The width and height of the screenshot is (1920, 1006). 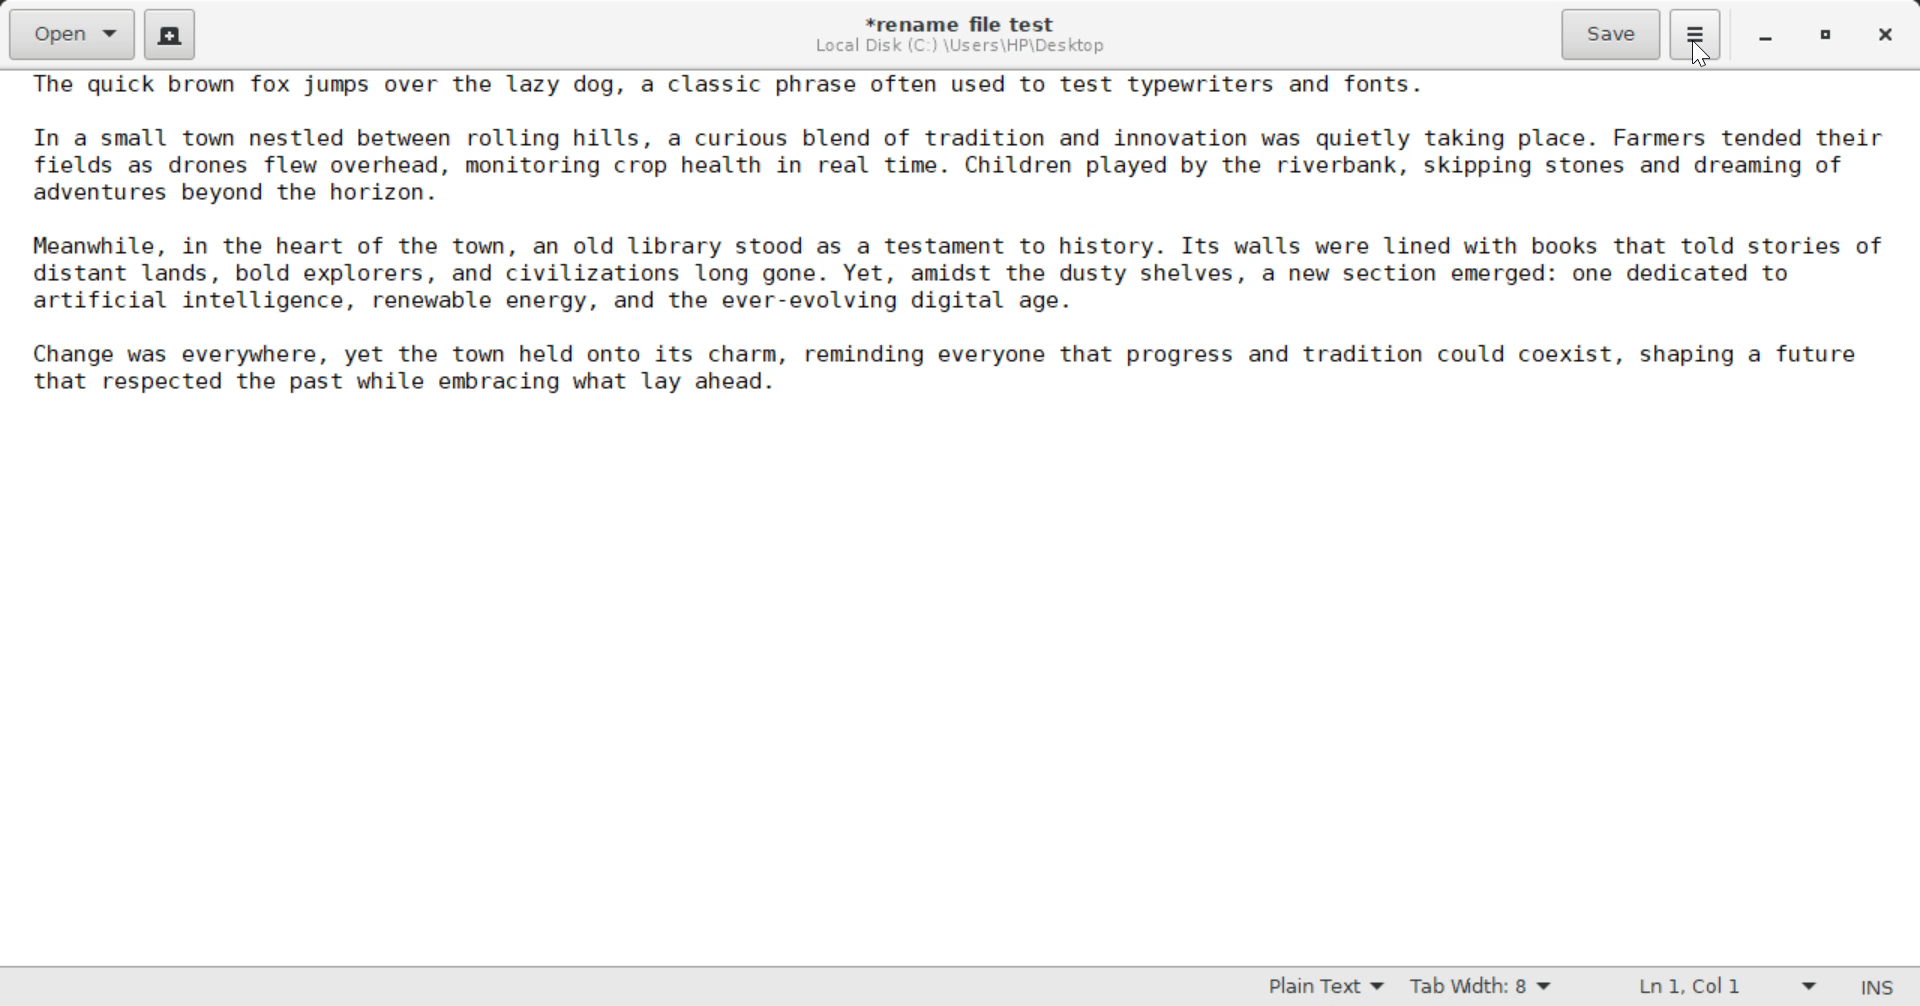 What do you see at coordinates (1883, 986) in the screenshot?
I see `Input Mode` at bounding box center [1883, 986].